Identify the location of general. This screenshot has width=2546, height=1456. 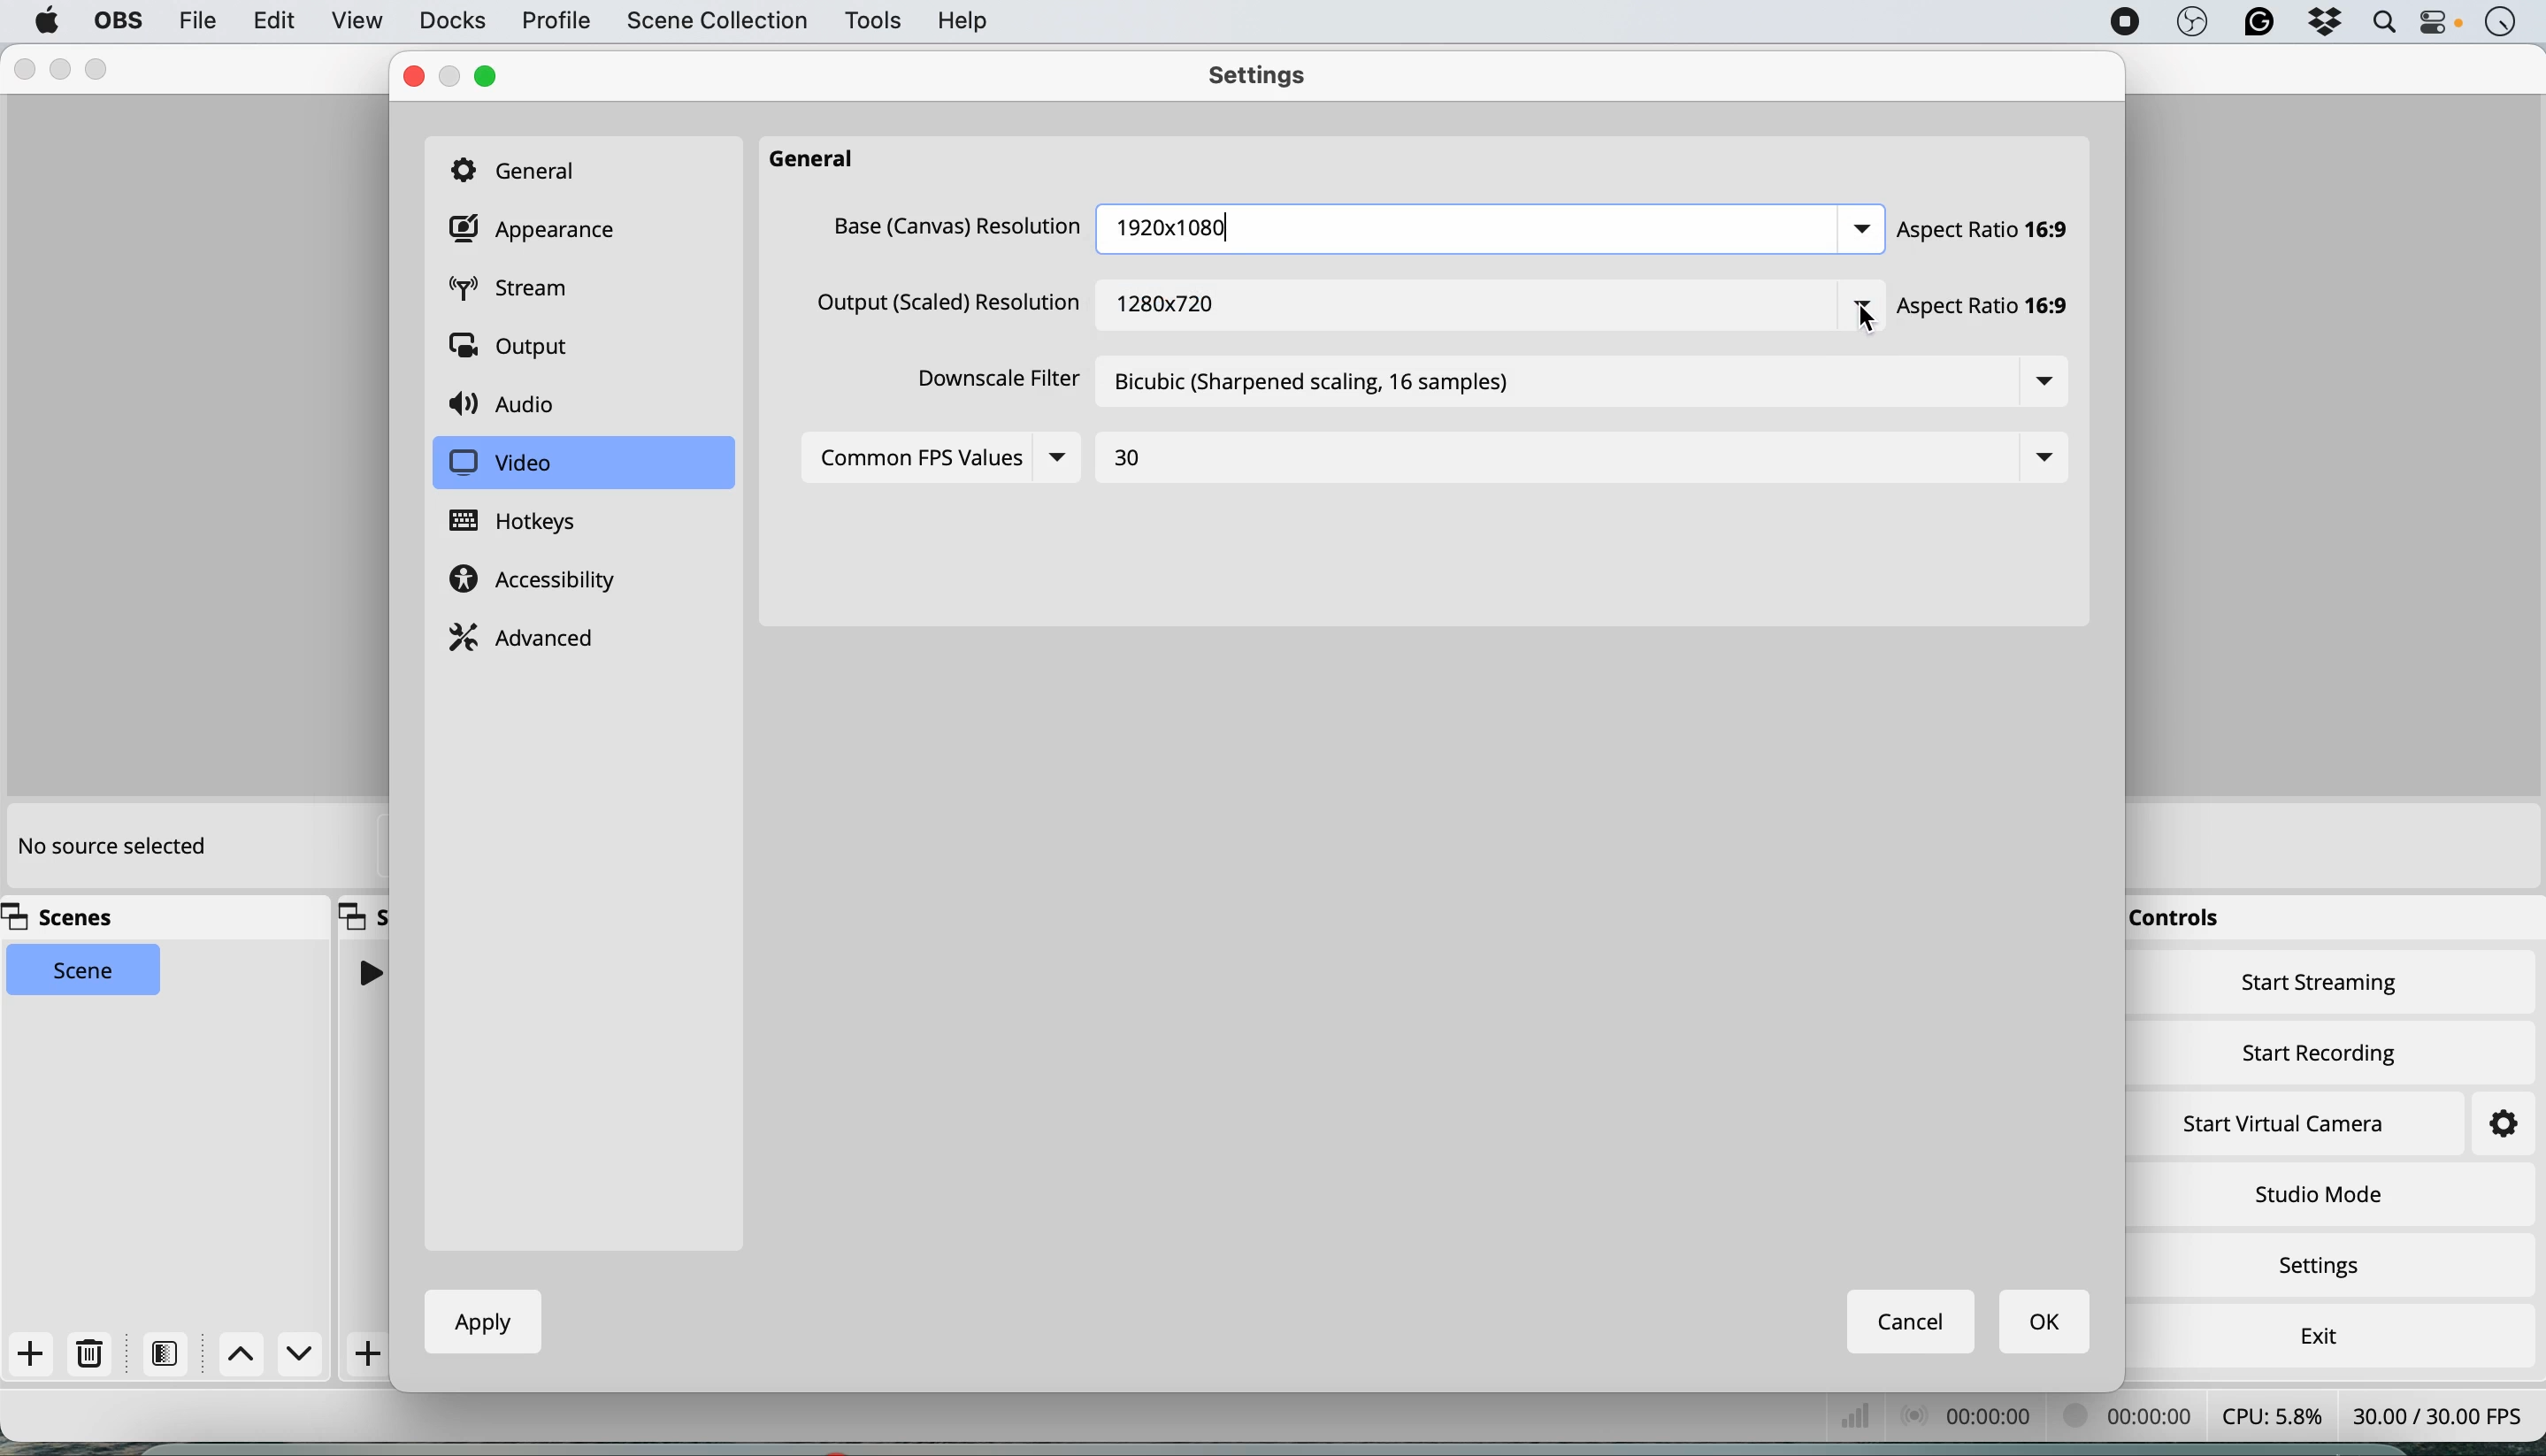
(524, 168).